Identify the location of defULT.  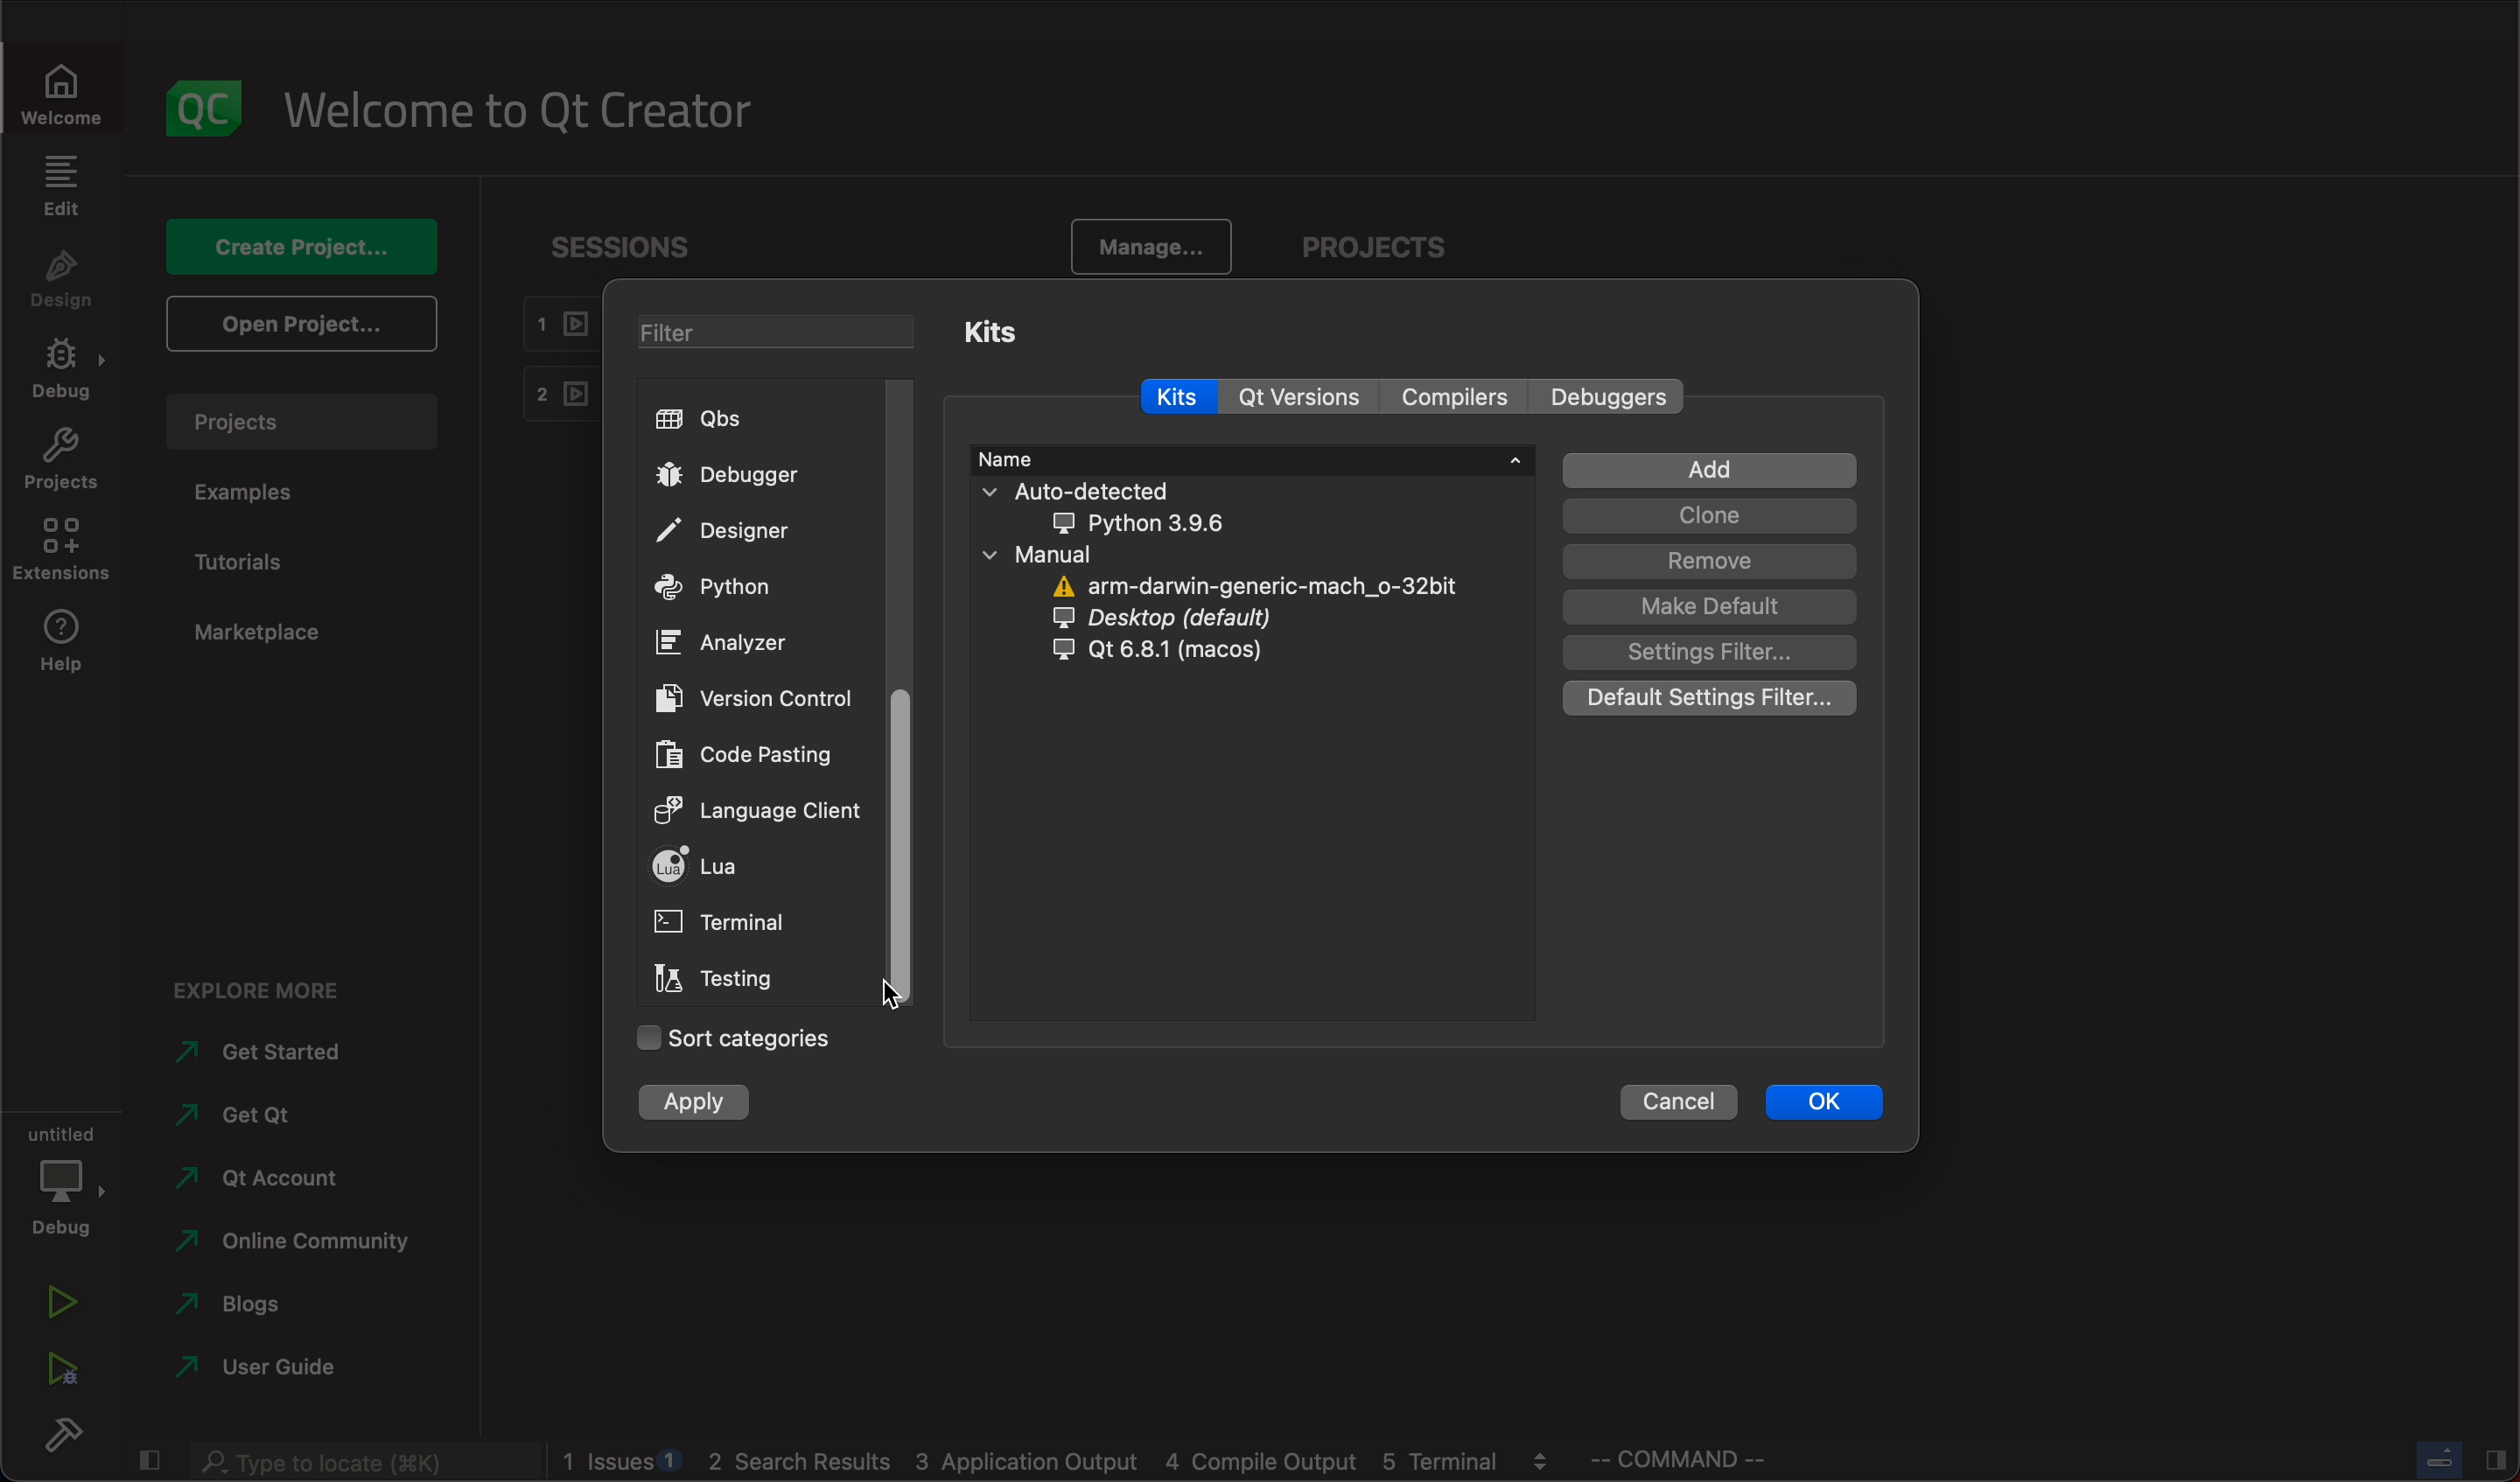
(1715, 701).